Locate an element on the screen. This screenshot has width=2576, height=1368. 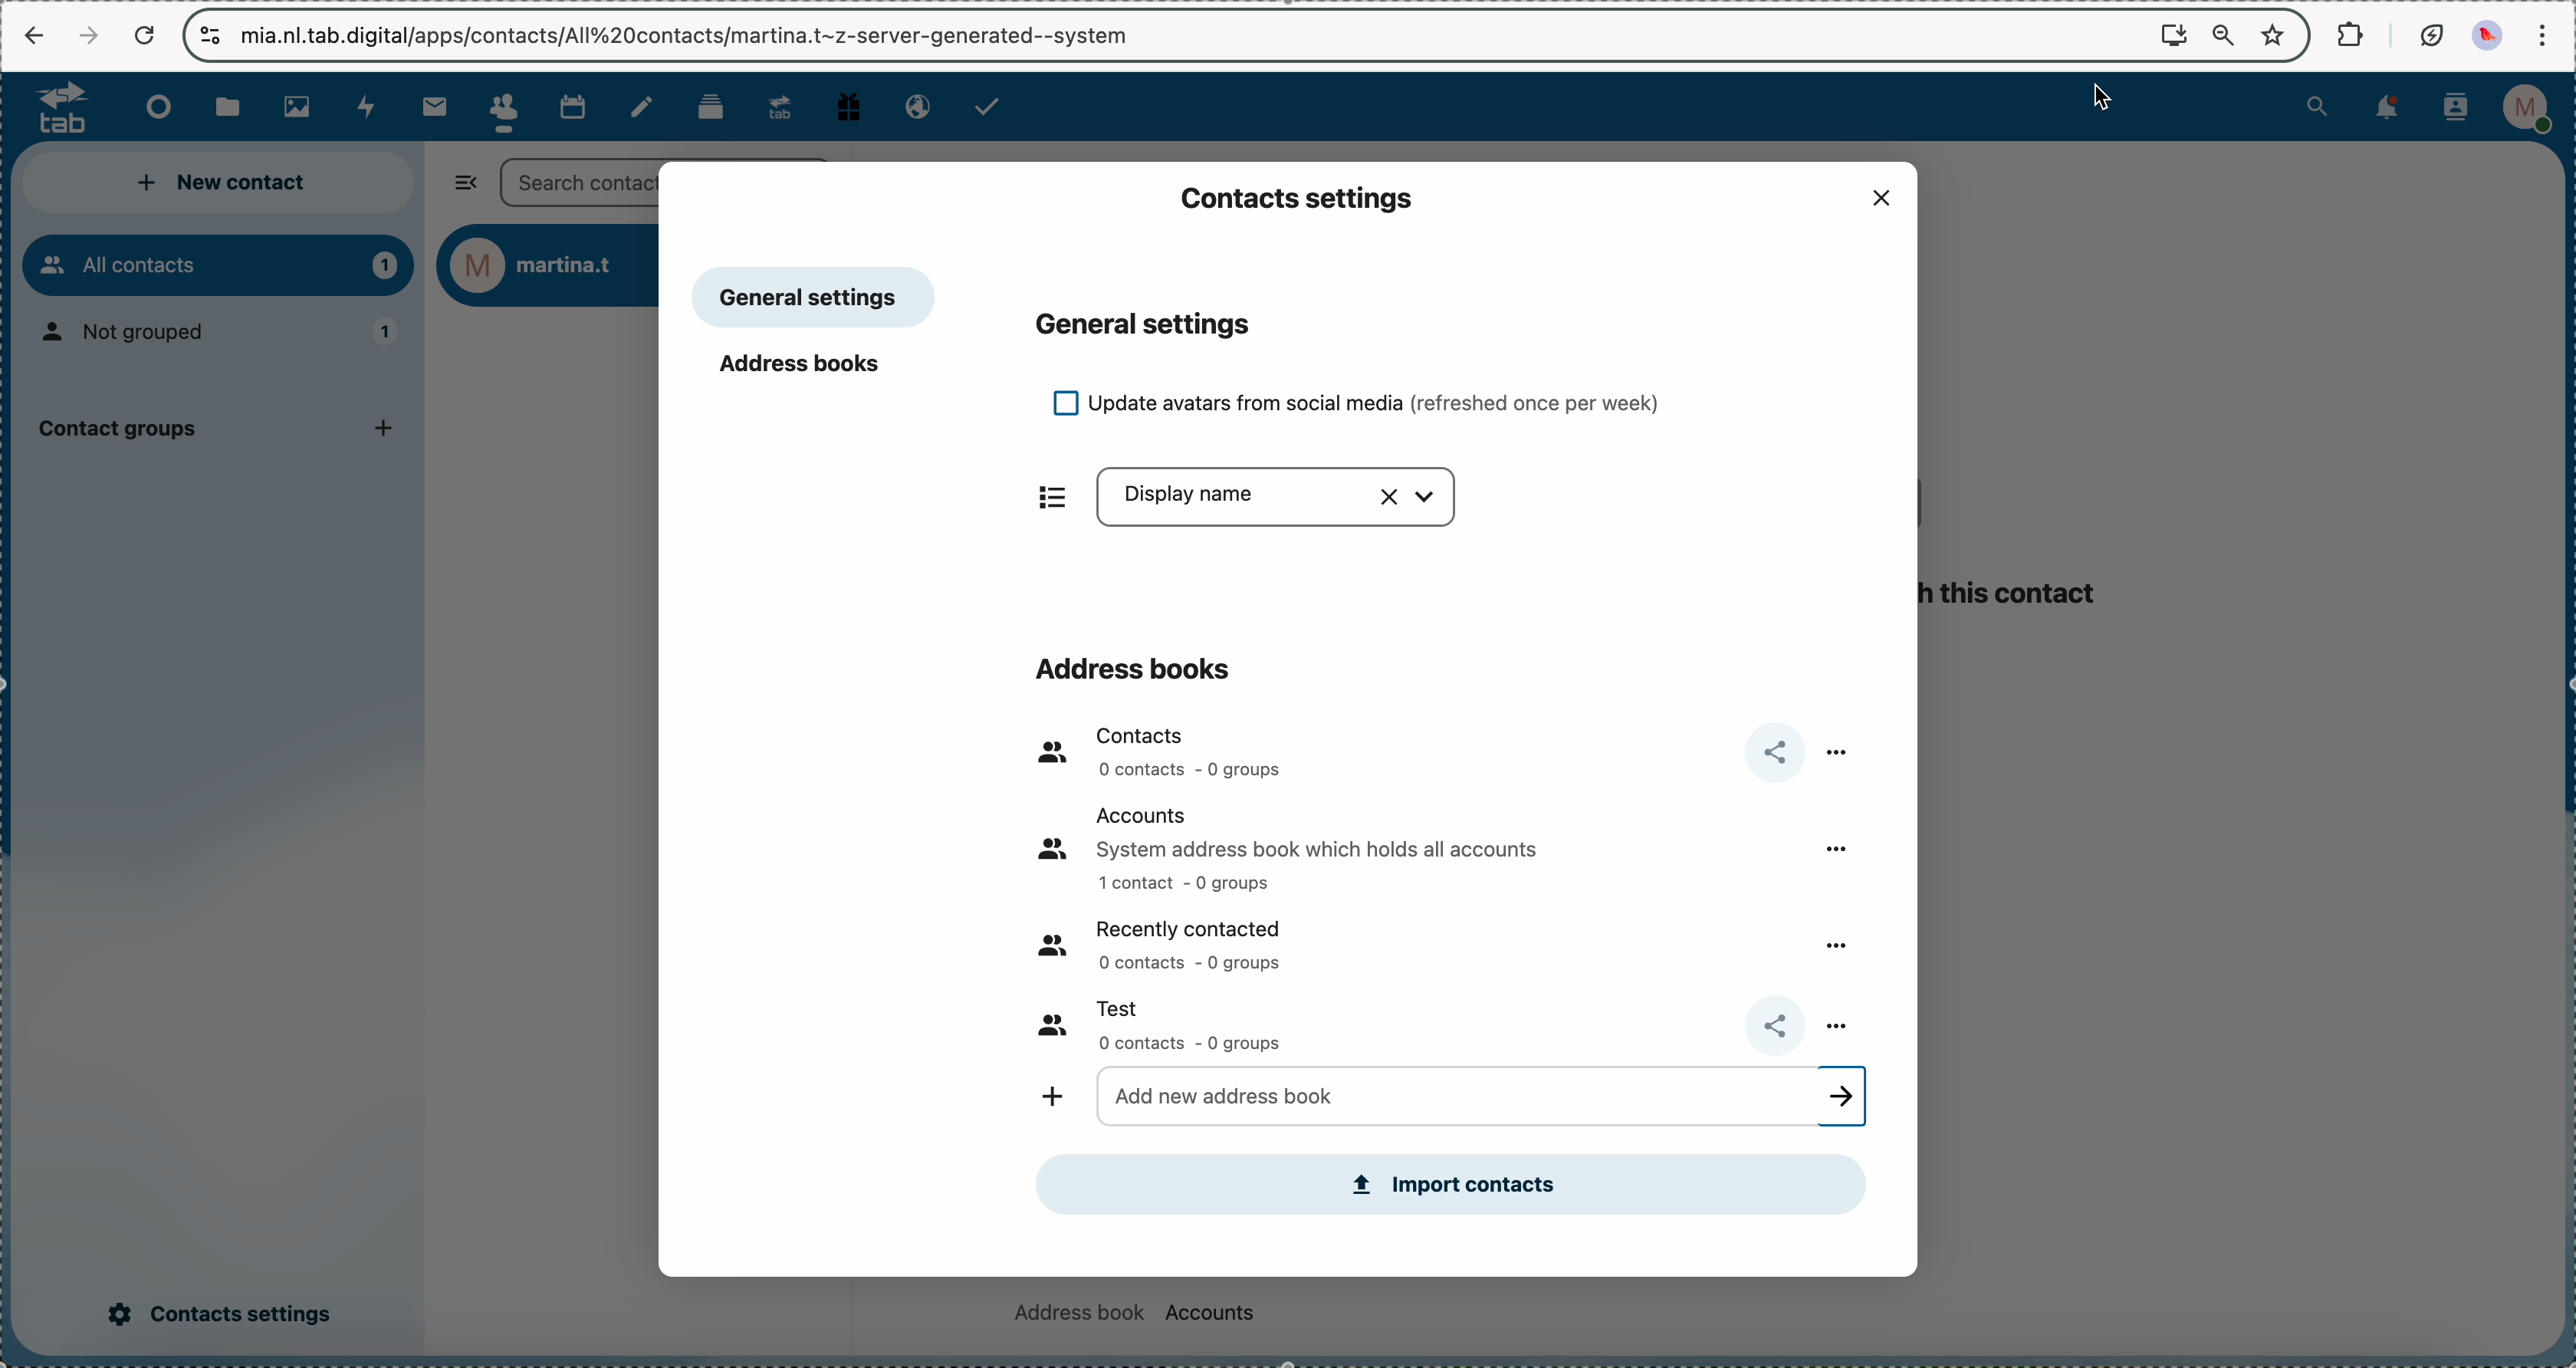
test is located at coordinates (1166, 1029).